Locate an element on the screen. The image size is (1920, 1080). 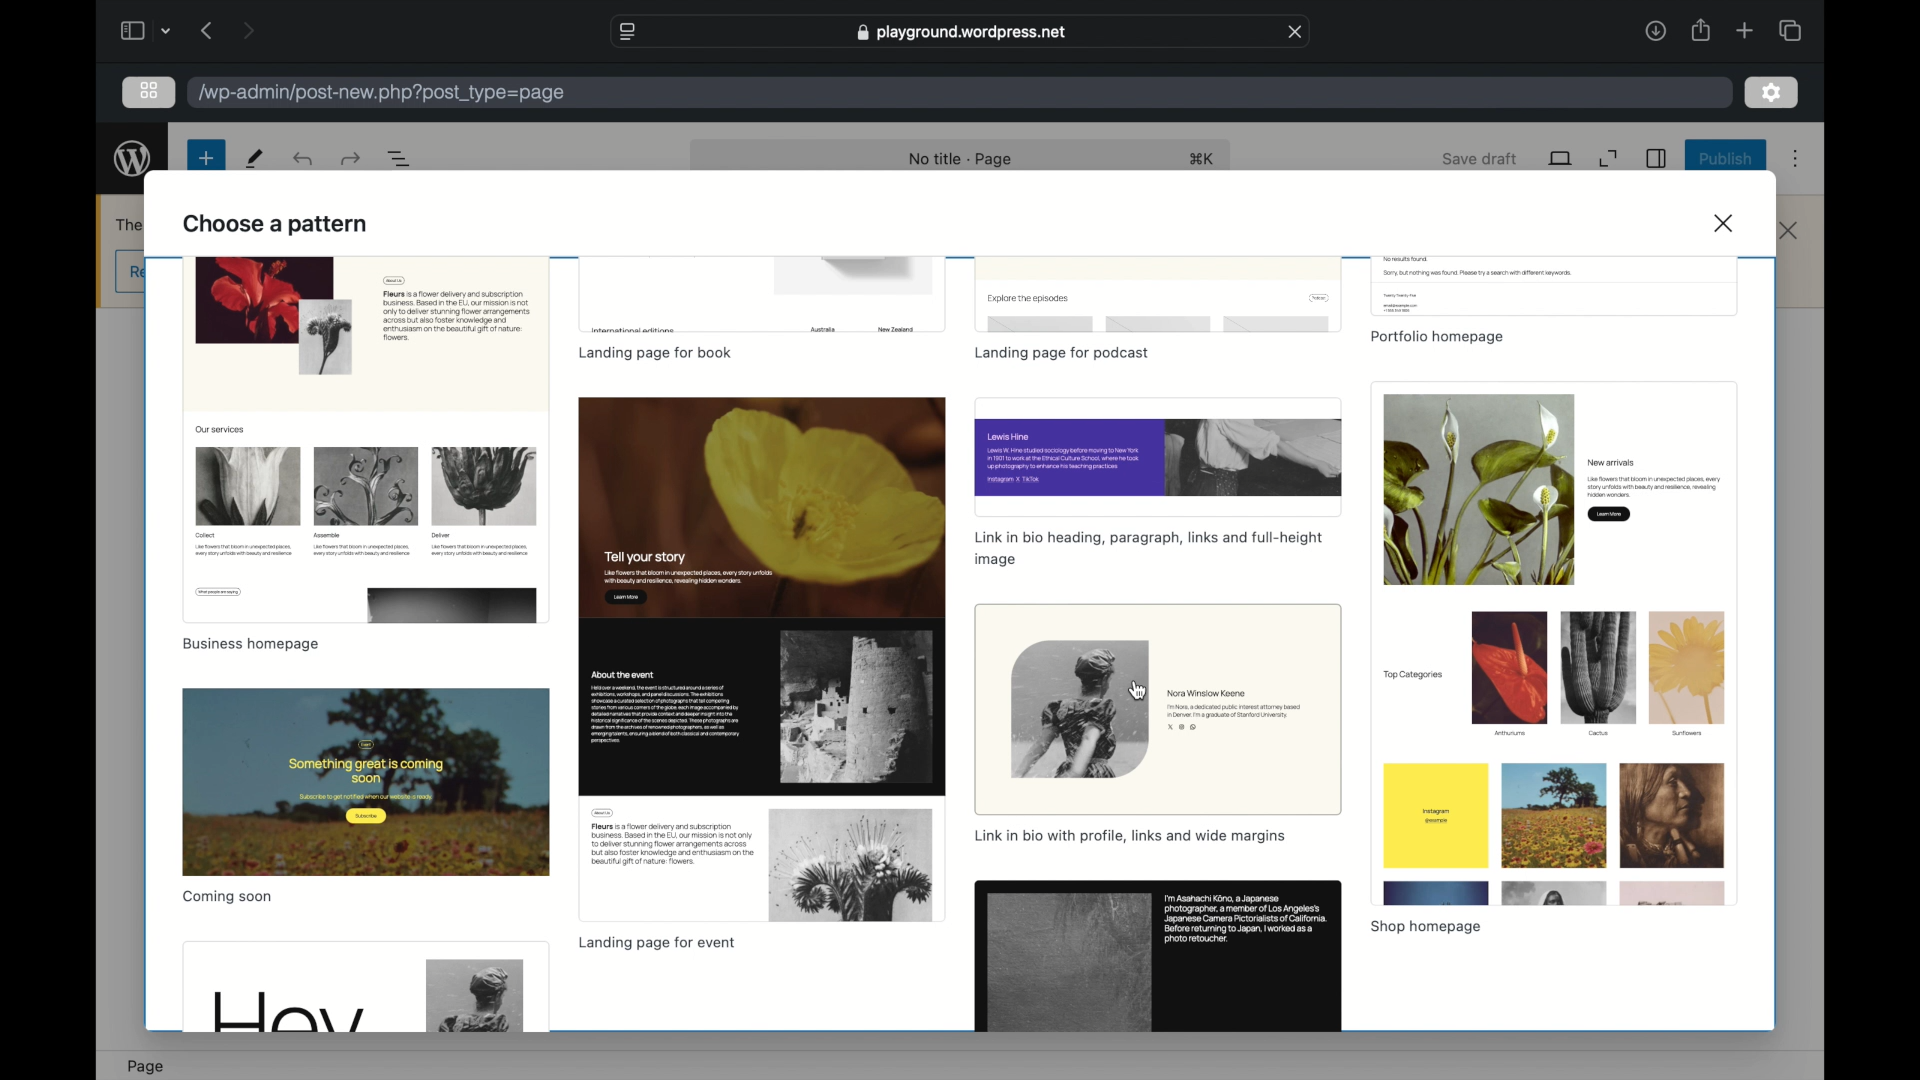
sidebar is located at coordinates (1657, 158).